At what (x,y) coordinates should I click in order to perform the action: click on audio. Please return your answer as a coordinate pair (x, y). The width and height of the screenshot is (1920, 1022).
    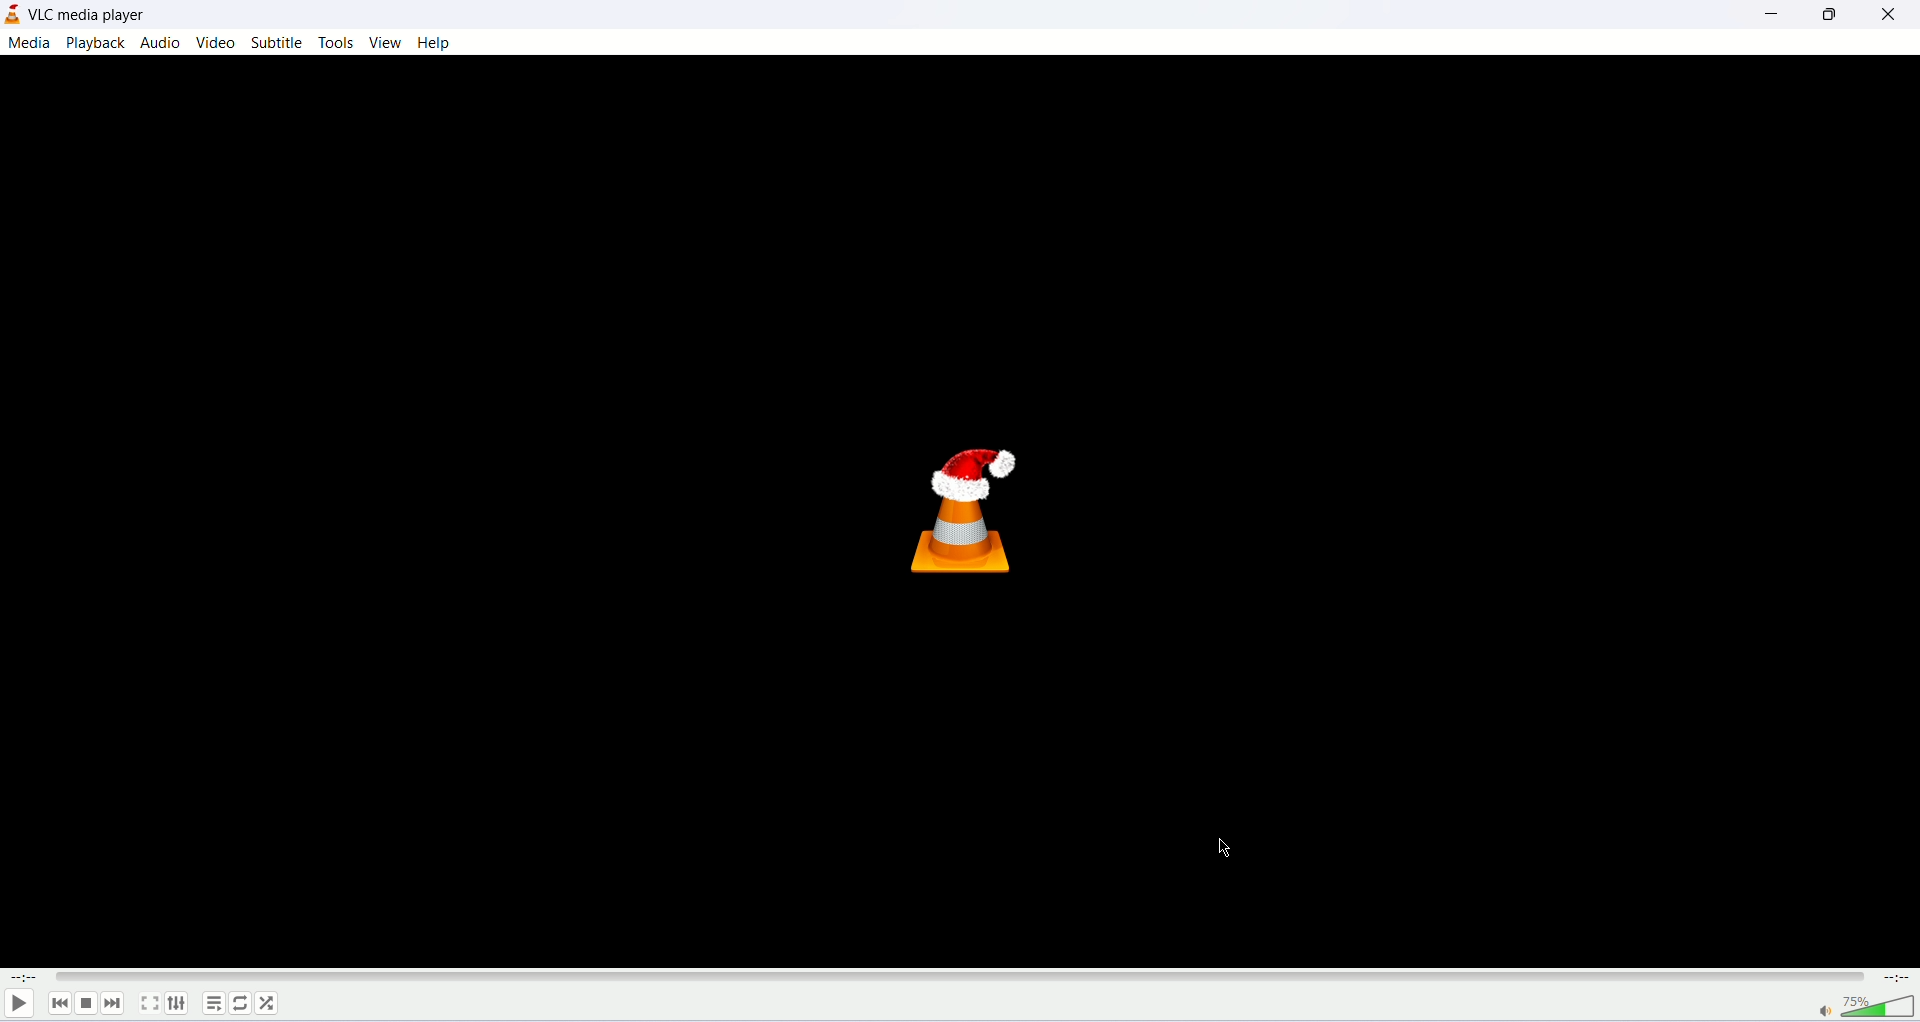
    Looking at the image, I should click on (160, 43).